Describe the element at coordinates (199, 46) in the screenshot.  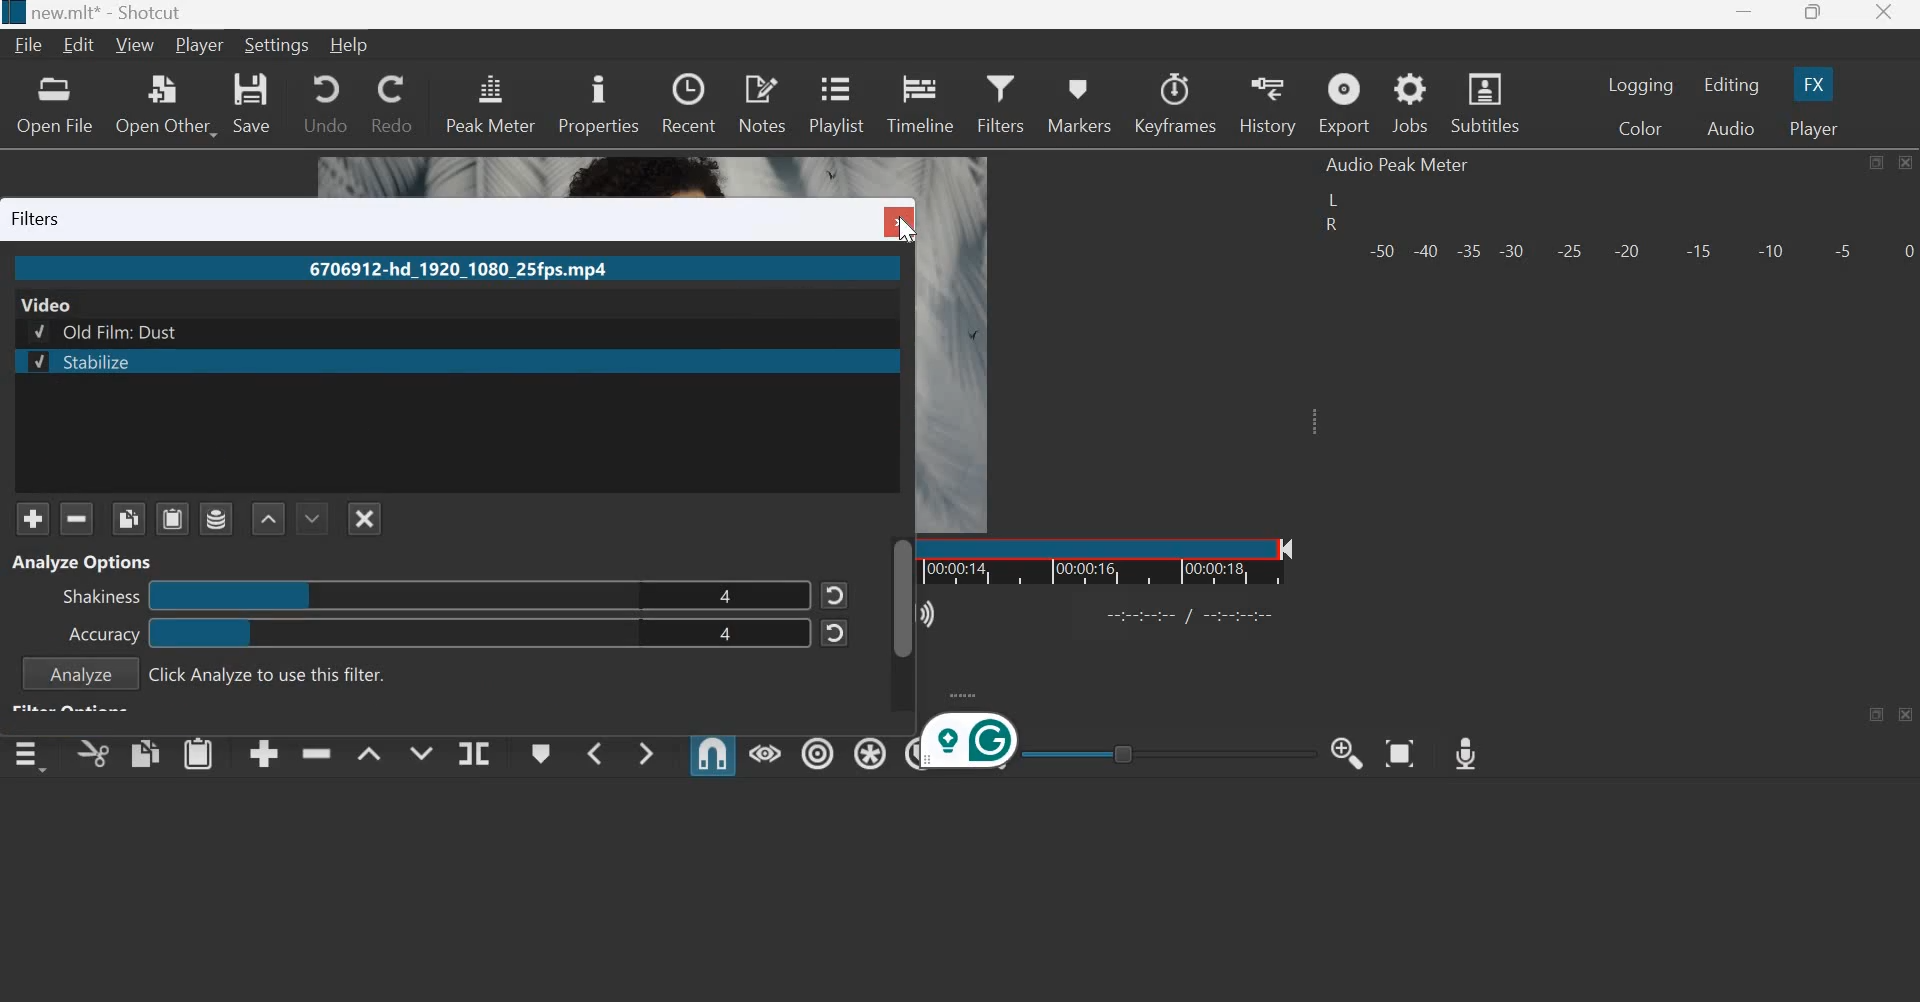
I see `Player` at that location.